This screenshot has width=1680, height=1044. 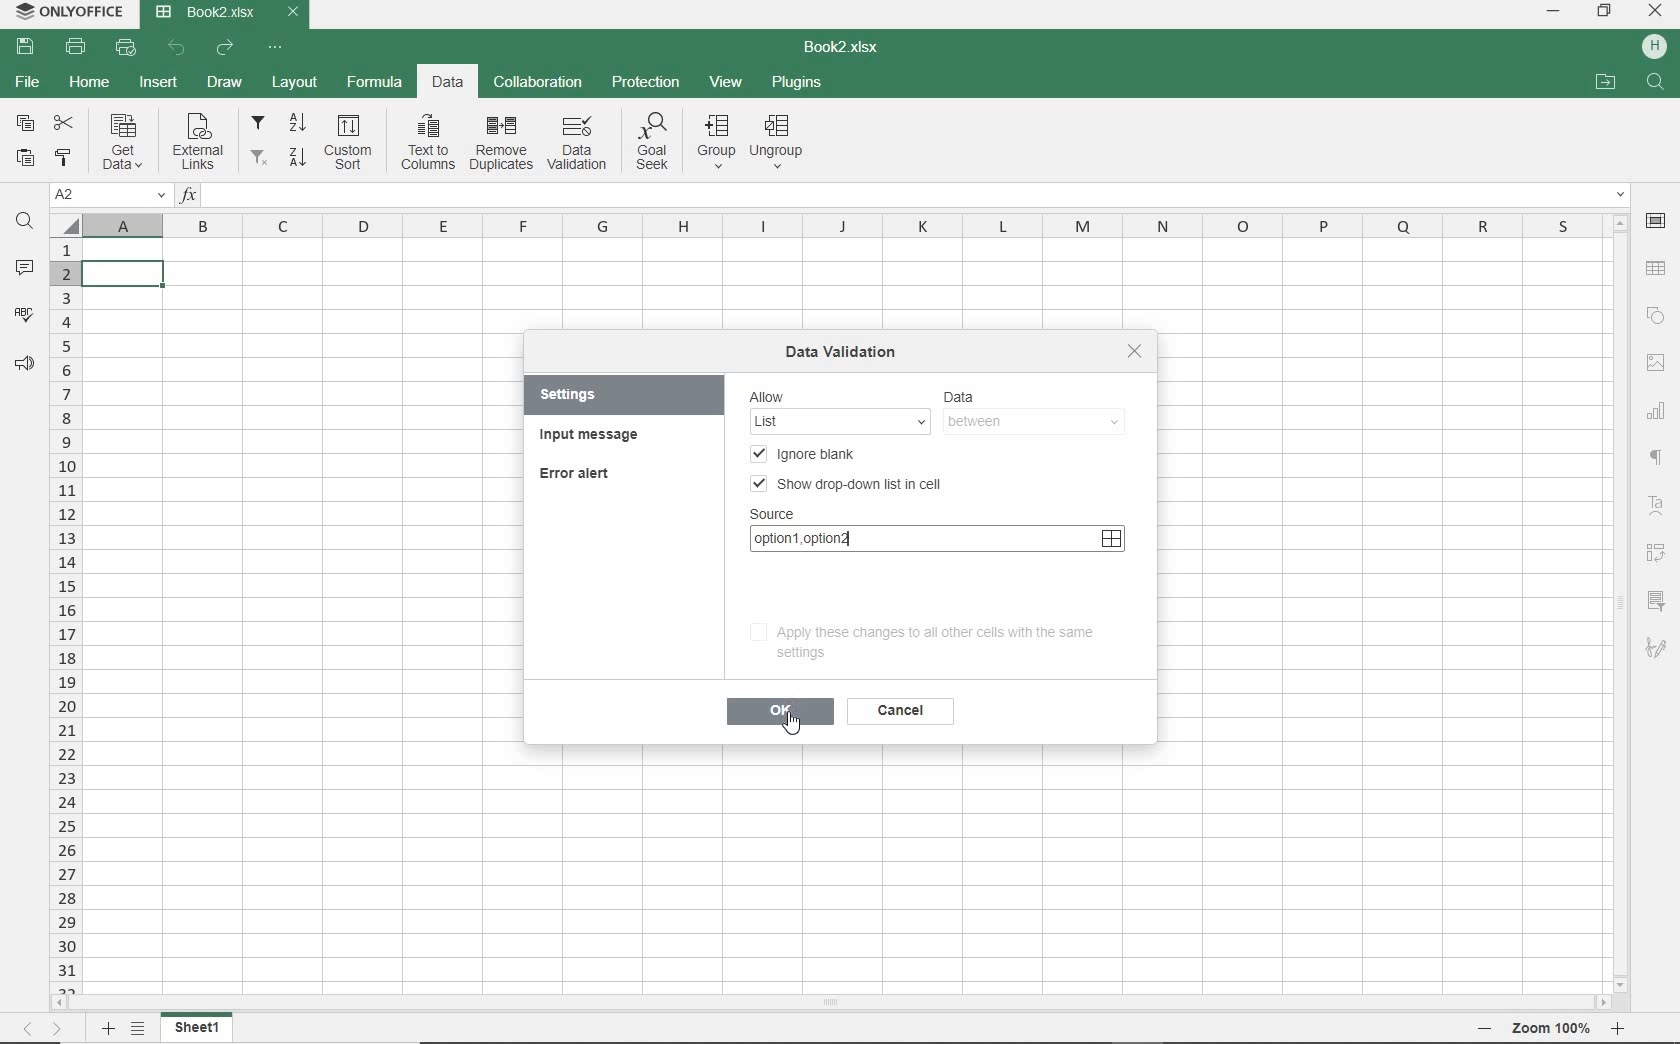 I want to click on cancel, so click(x=899, y=711).